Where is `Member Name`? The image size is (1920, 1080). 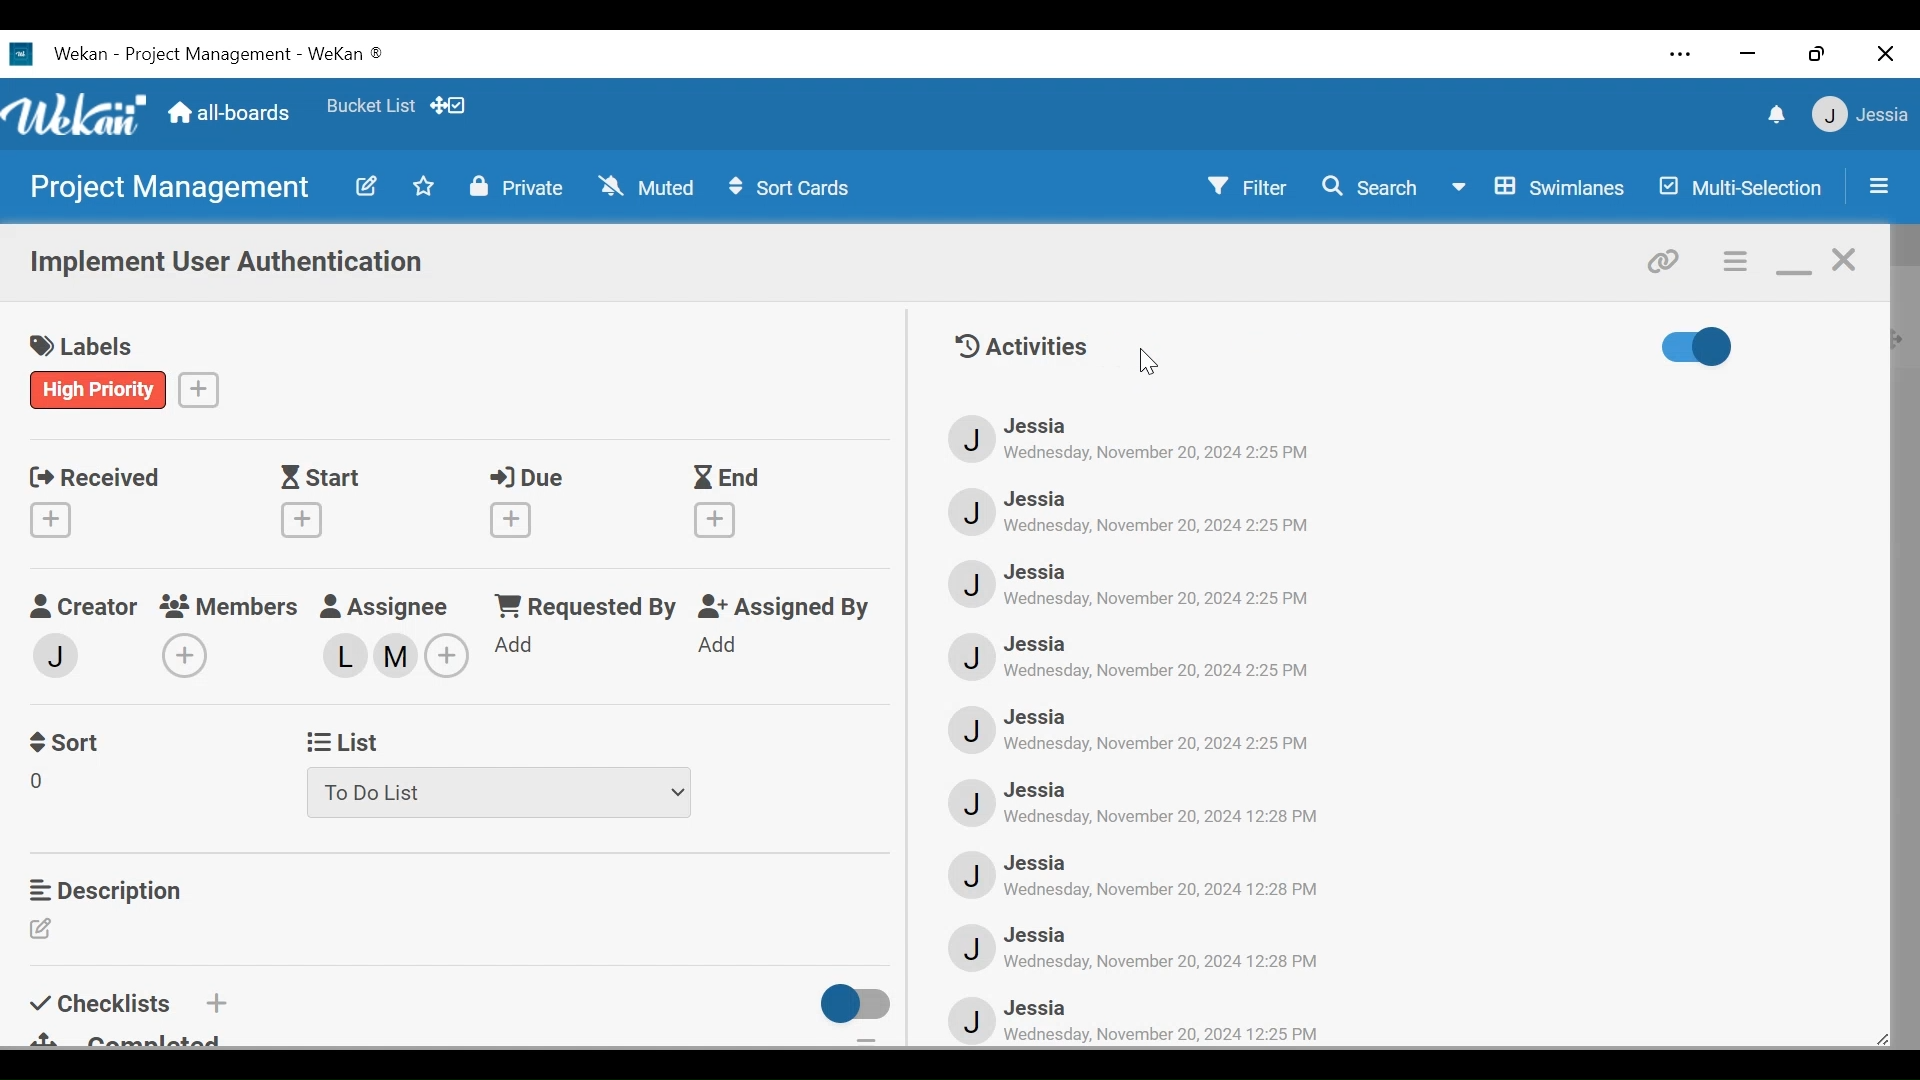
Member Name is located at coordinates (1037, 865).